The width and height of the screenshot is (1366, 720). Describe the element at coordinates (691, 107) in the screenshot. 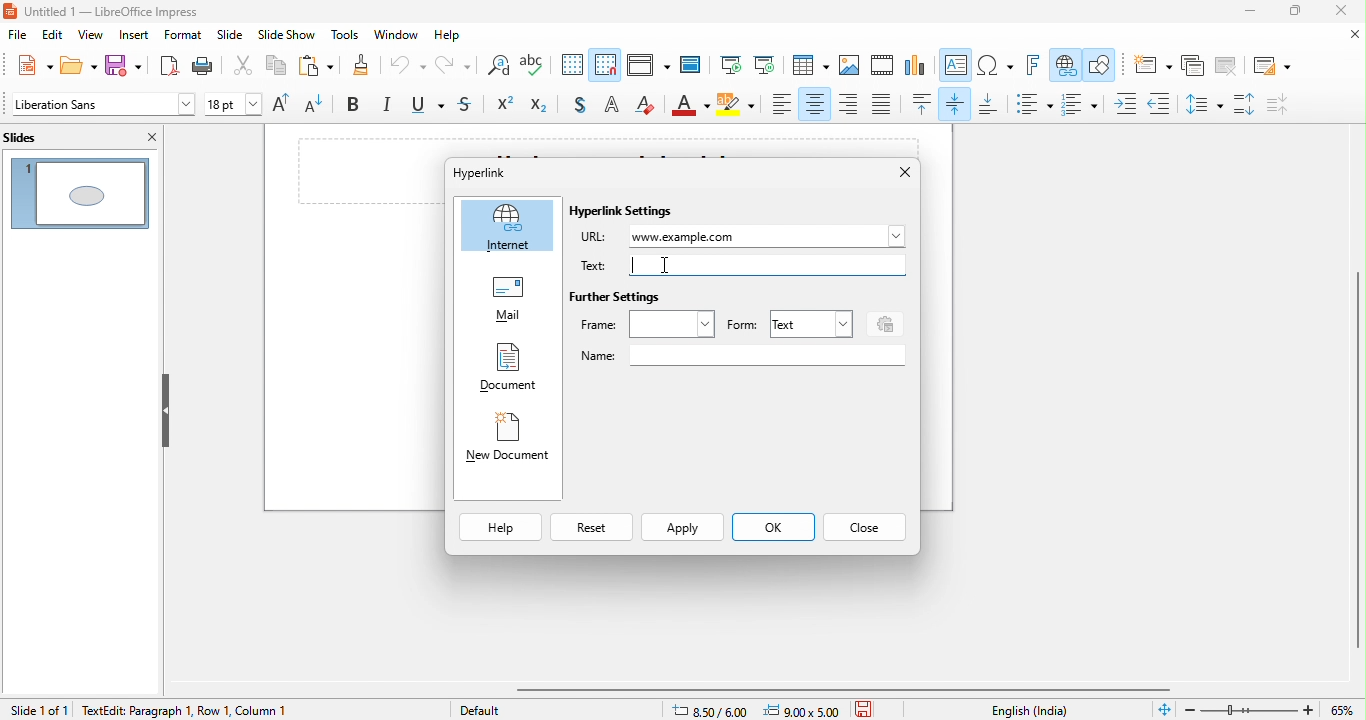

I see `font color` at that location.